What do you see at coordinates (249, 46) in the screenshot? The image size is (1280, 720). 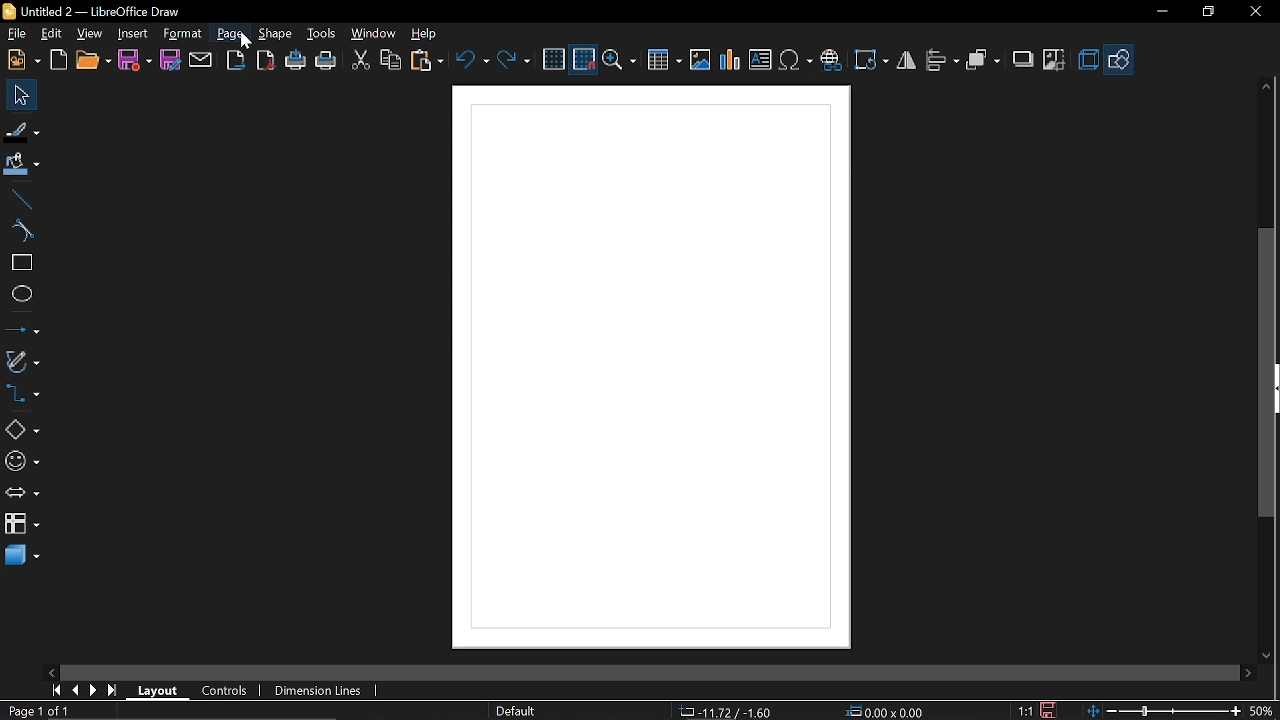 I see `Cursor` at bounding box center [249, 46].